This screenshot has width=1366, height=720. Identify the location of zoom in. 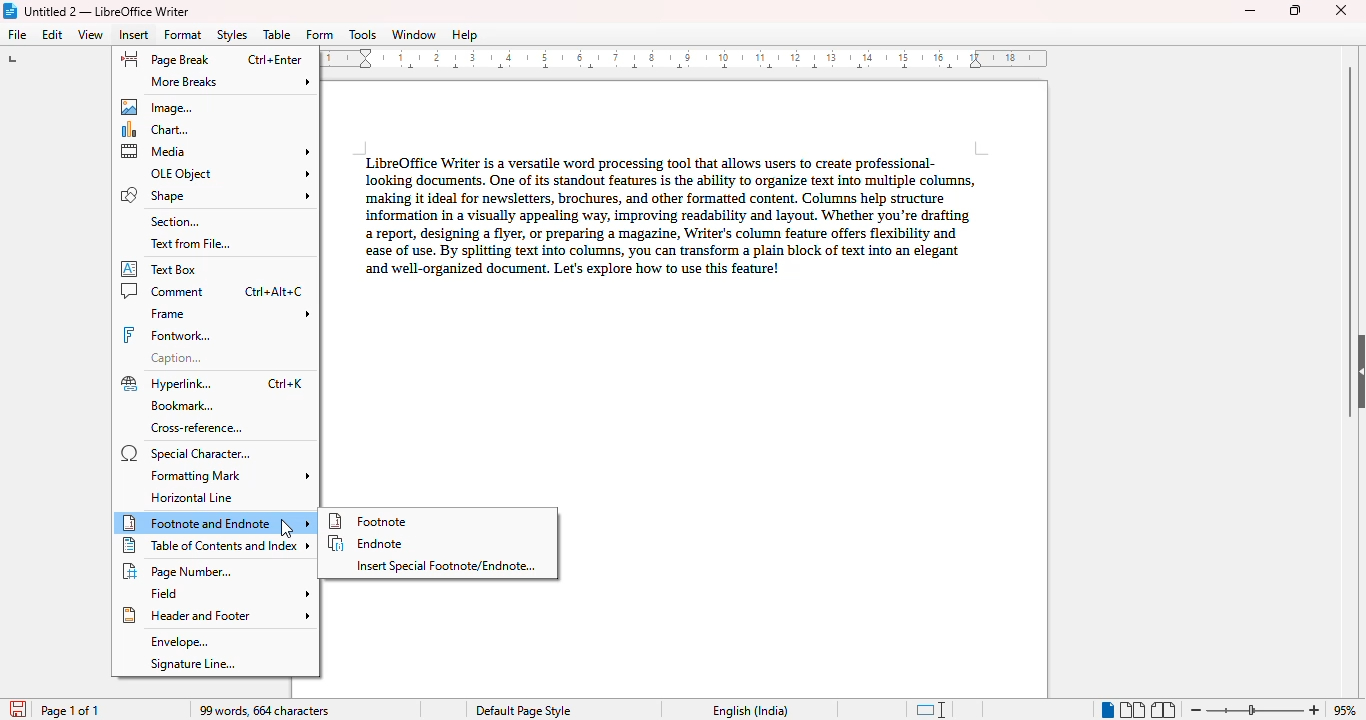
(1315, 709).